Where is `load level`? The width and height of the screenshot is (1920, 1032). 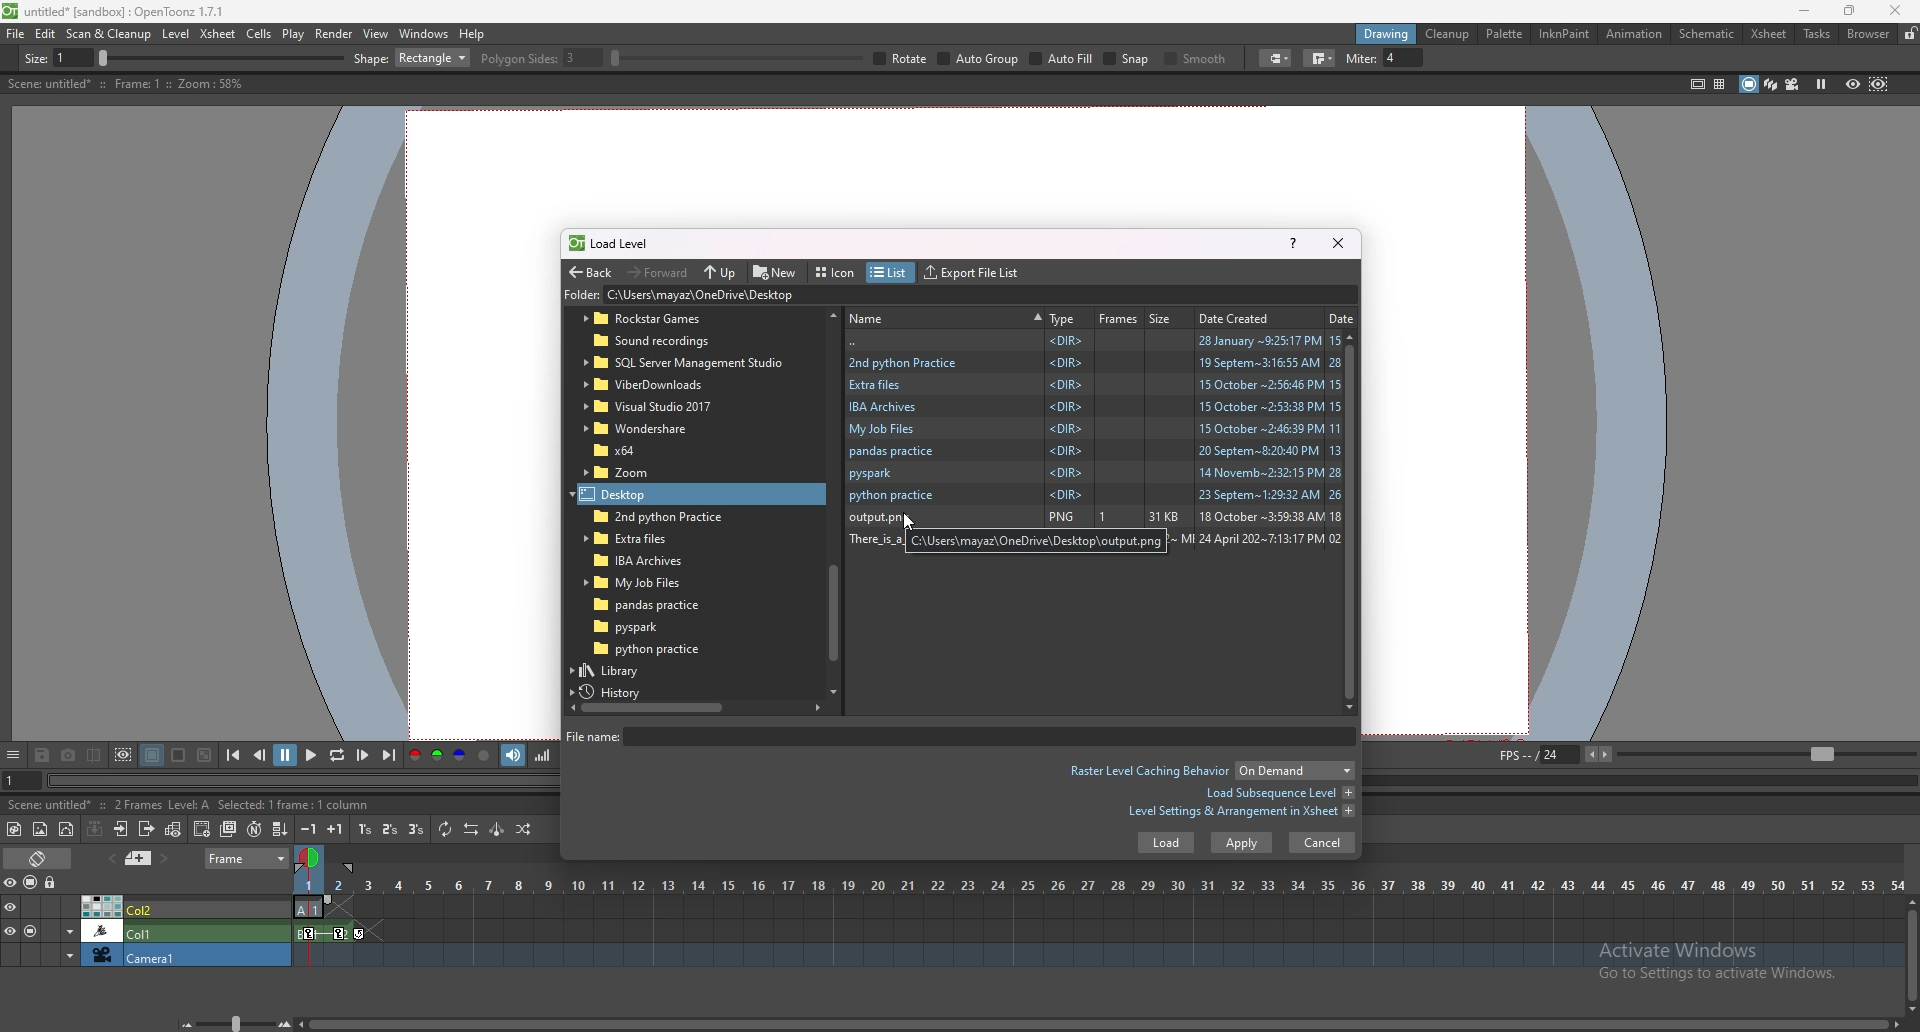 load level is located at coordinates (618, 243).